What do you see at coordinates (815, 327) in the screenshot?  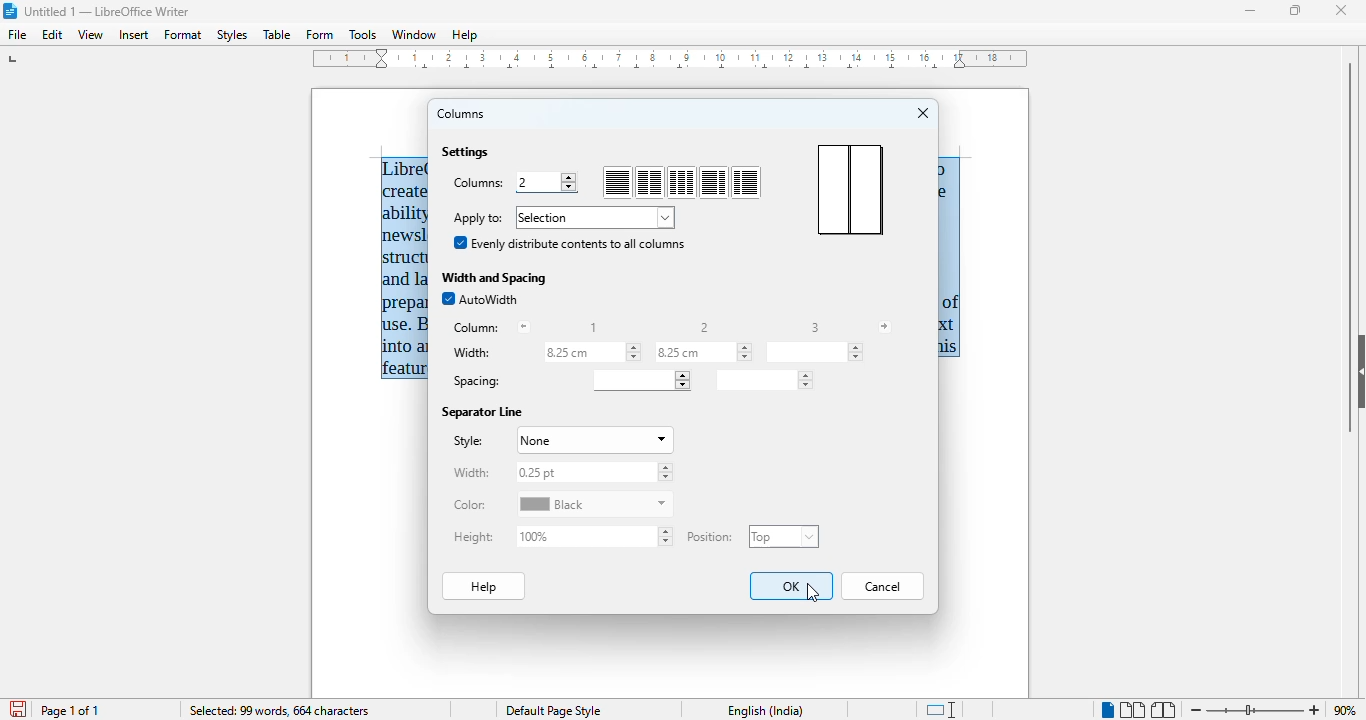 I see `3` at bounding box center [815, 327].